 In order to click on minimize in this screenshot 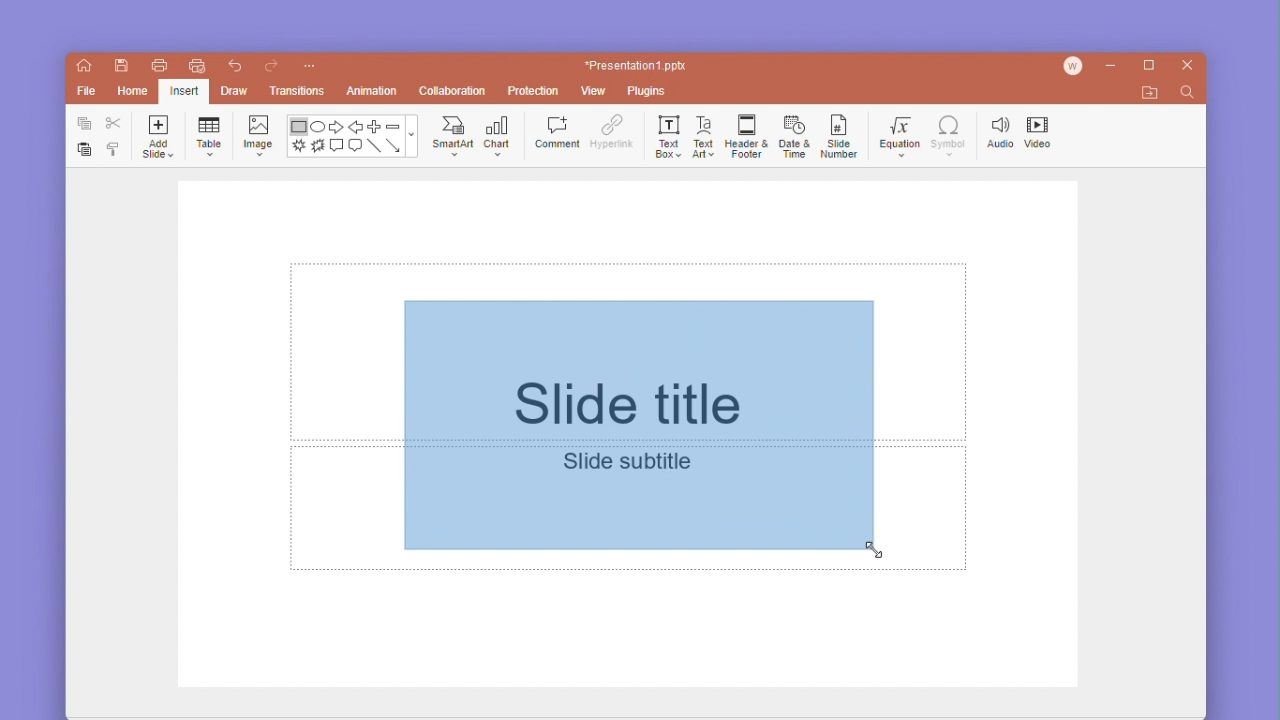, I will do `click(1113, 67)`.